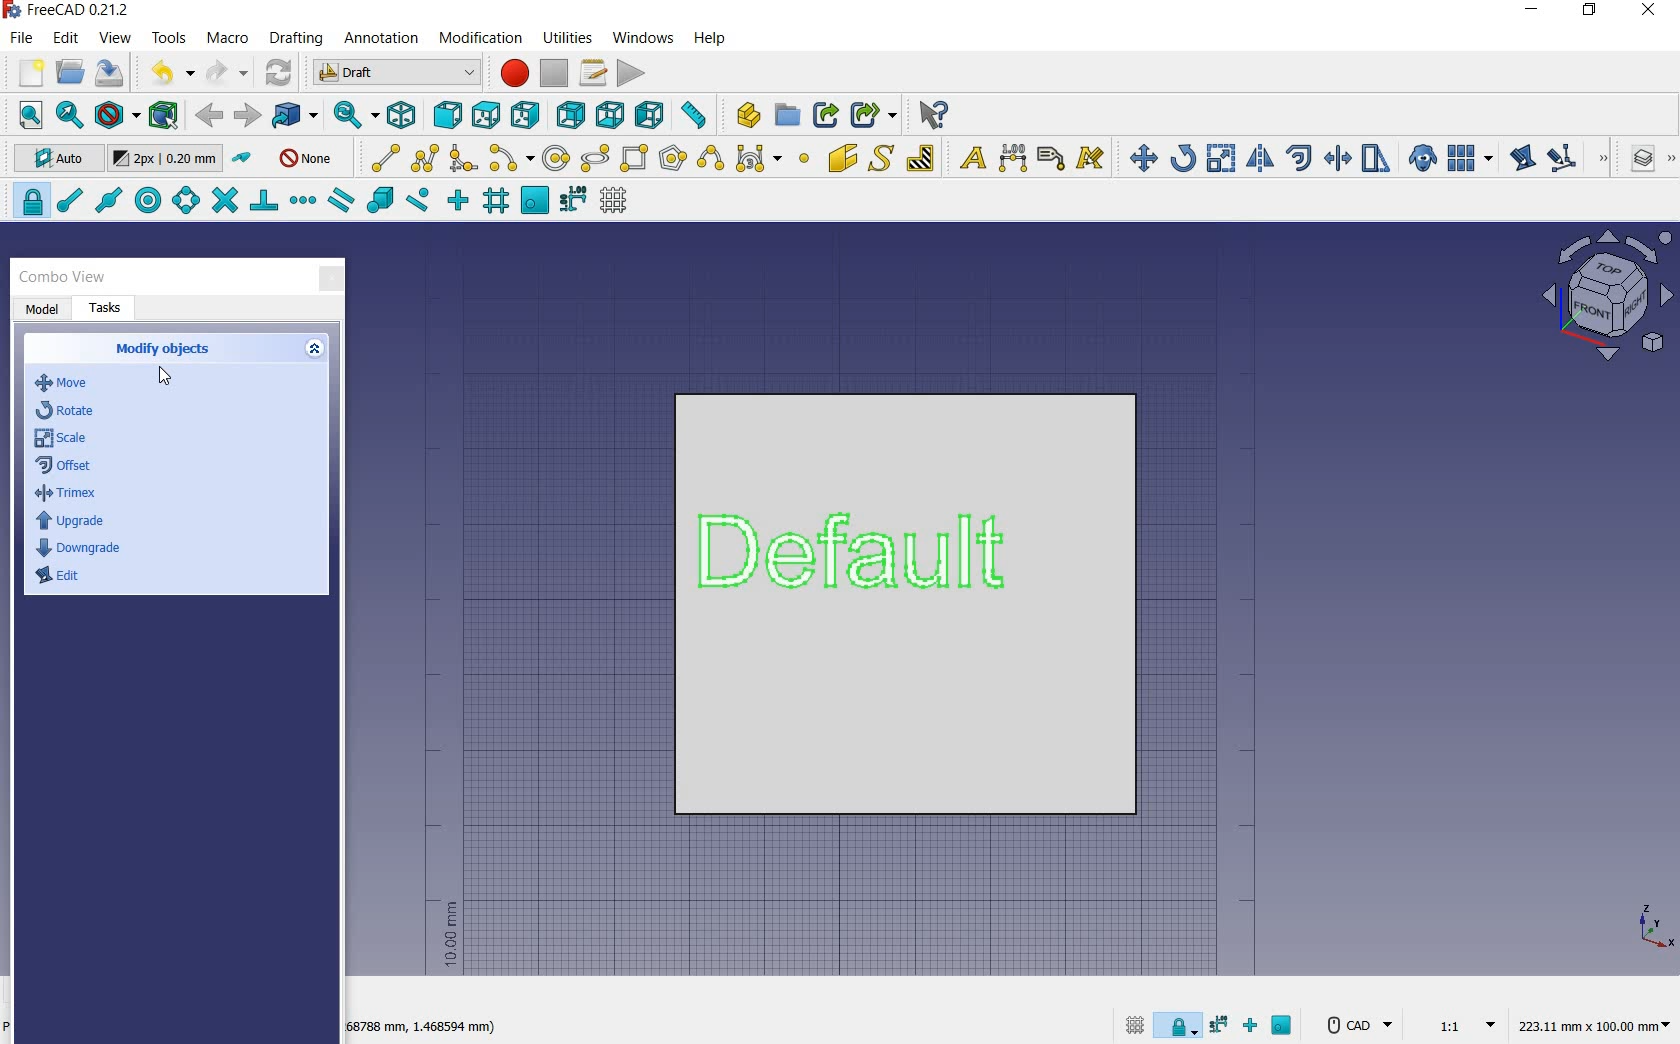 This screenshot has height=1044, width=1680. What do you see at coordinates (1576, 158) in the screenshot?
I see `subelement highlight` at bounding box center [1576, 158].